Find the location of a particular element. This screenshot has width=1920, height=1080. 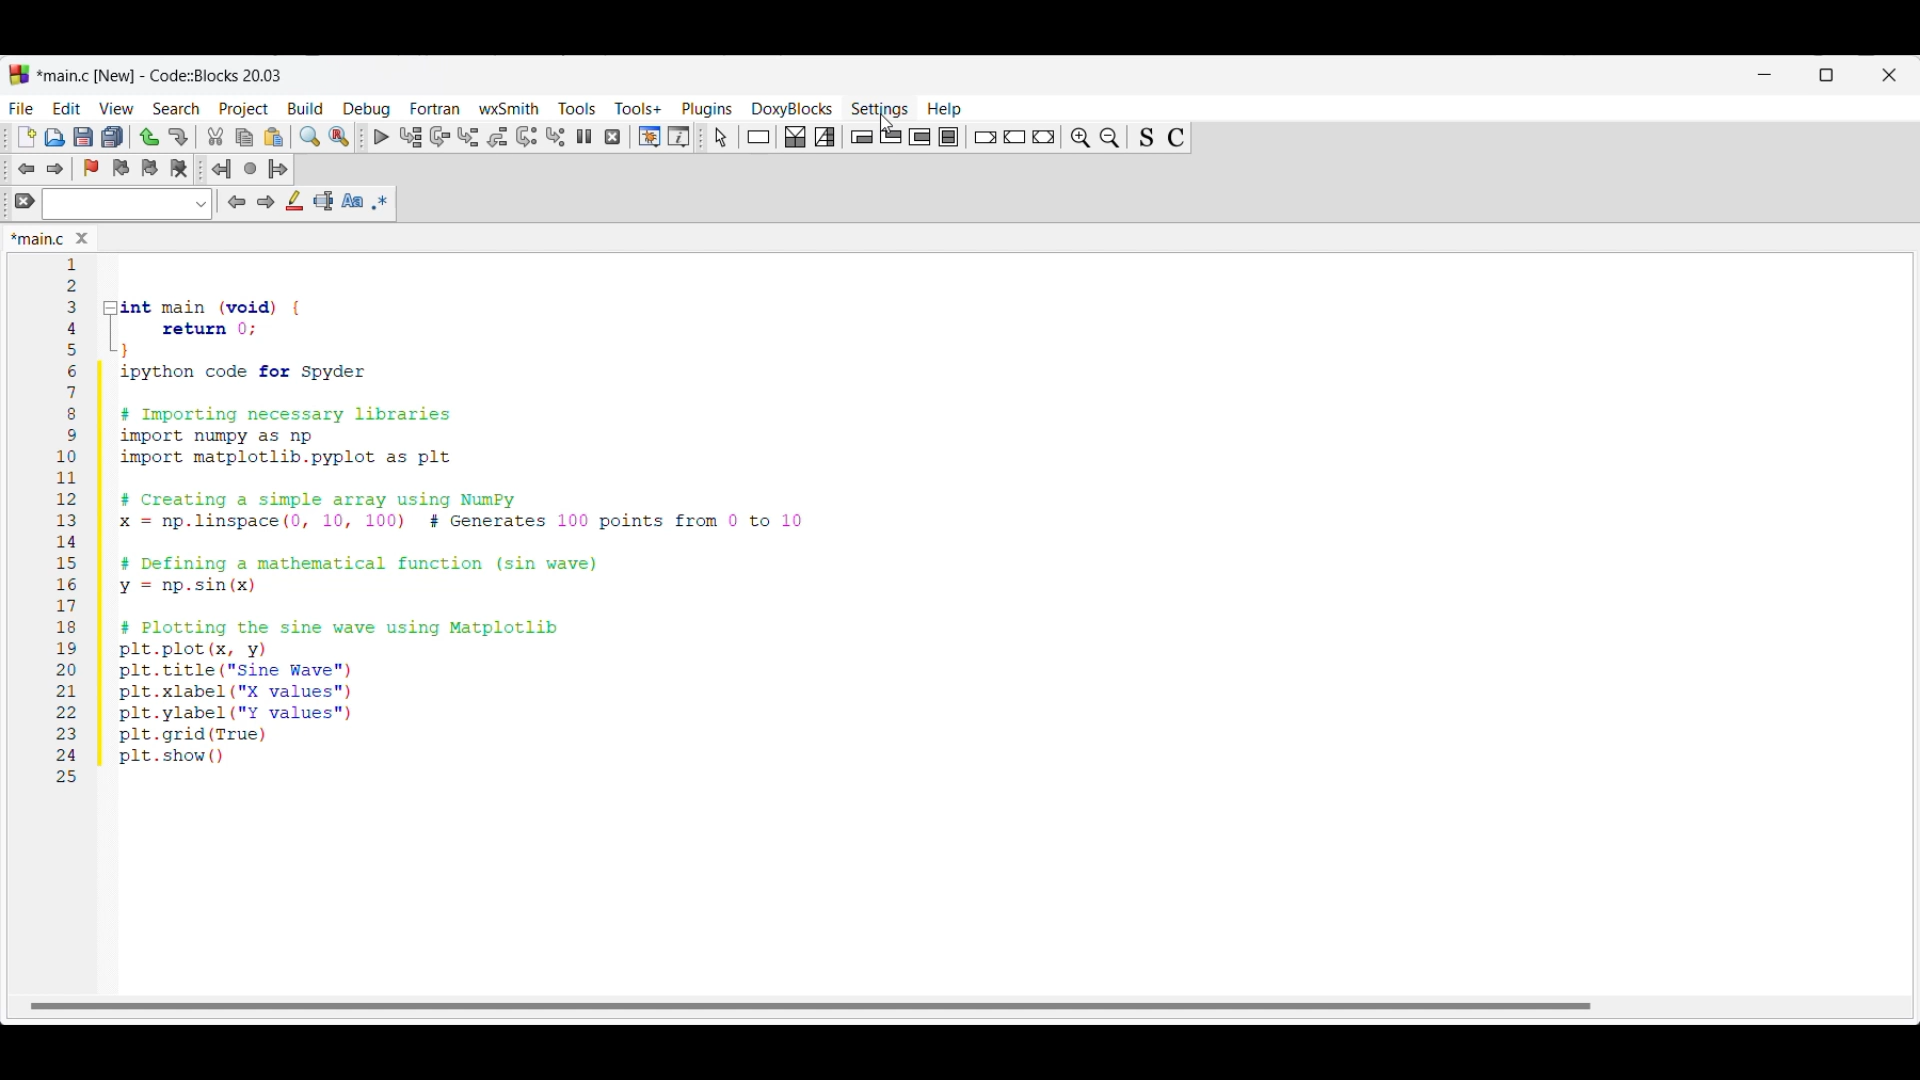

Undo is located at coordinates (149, 137).